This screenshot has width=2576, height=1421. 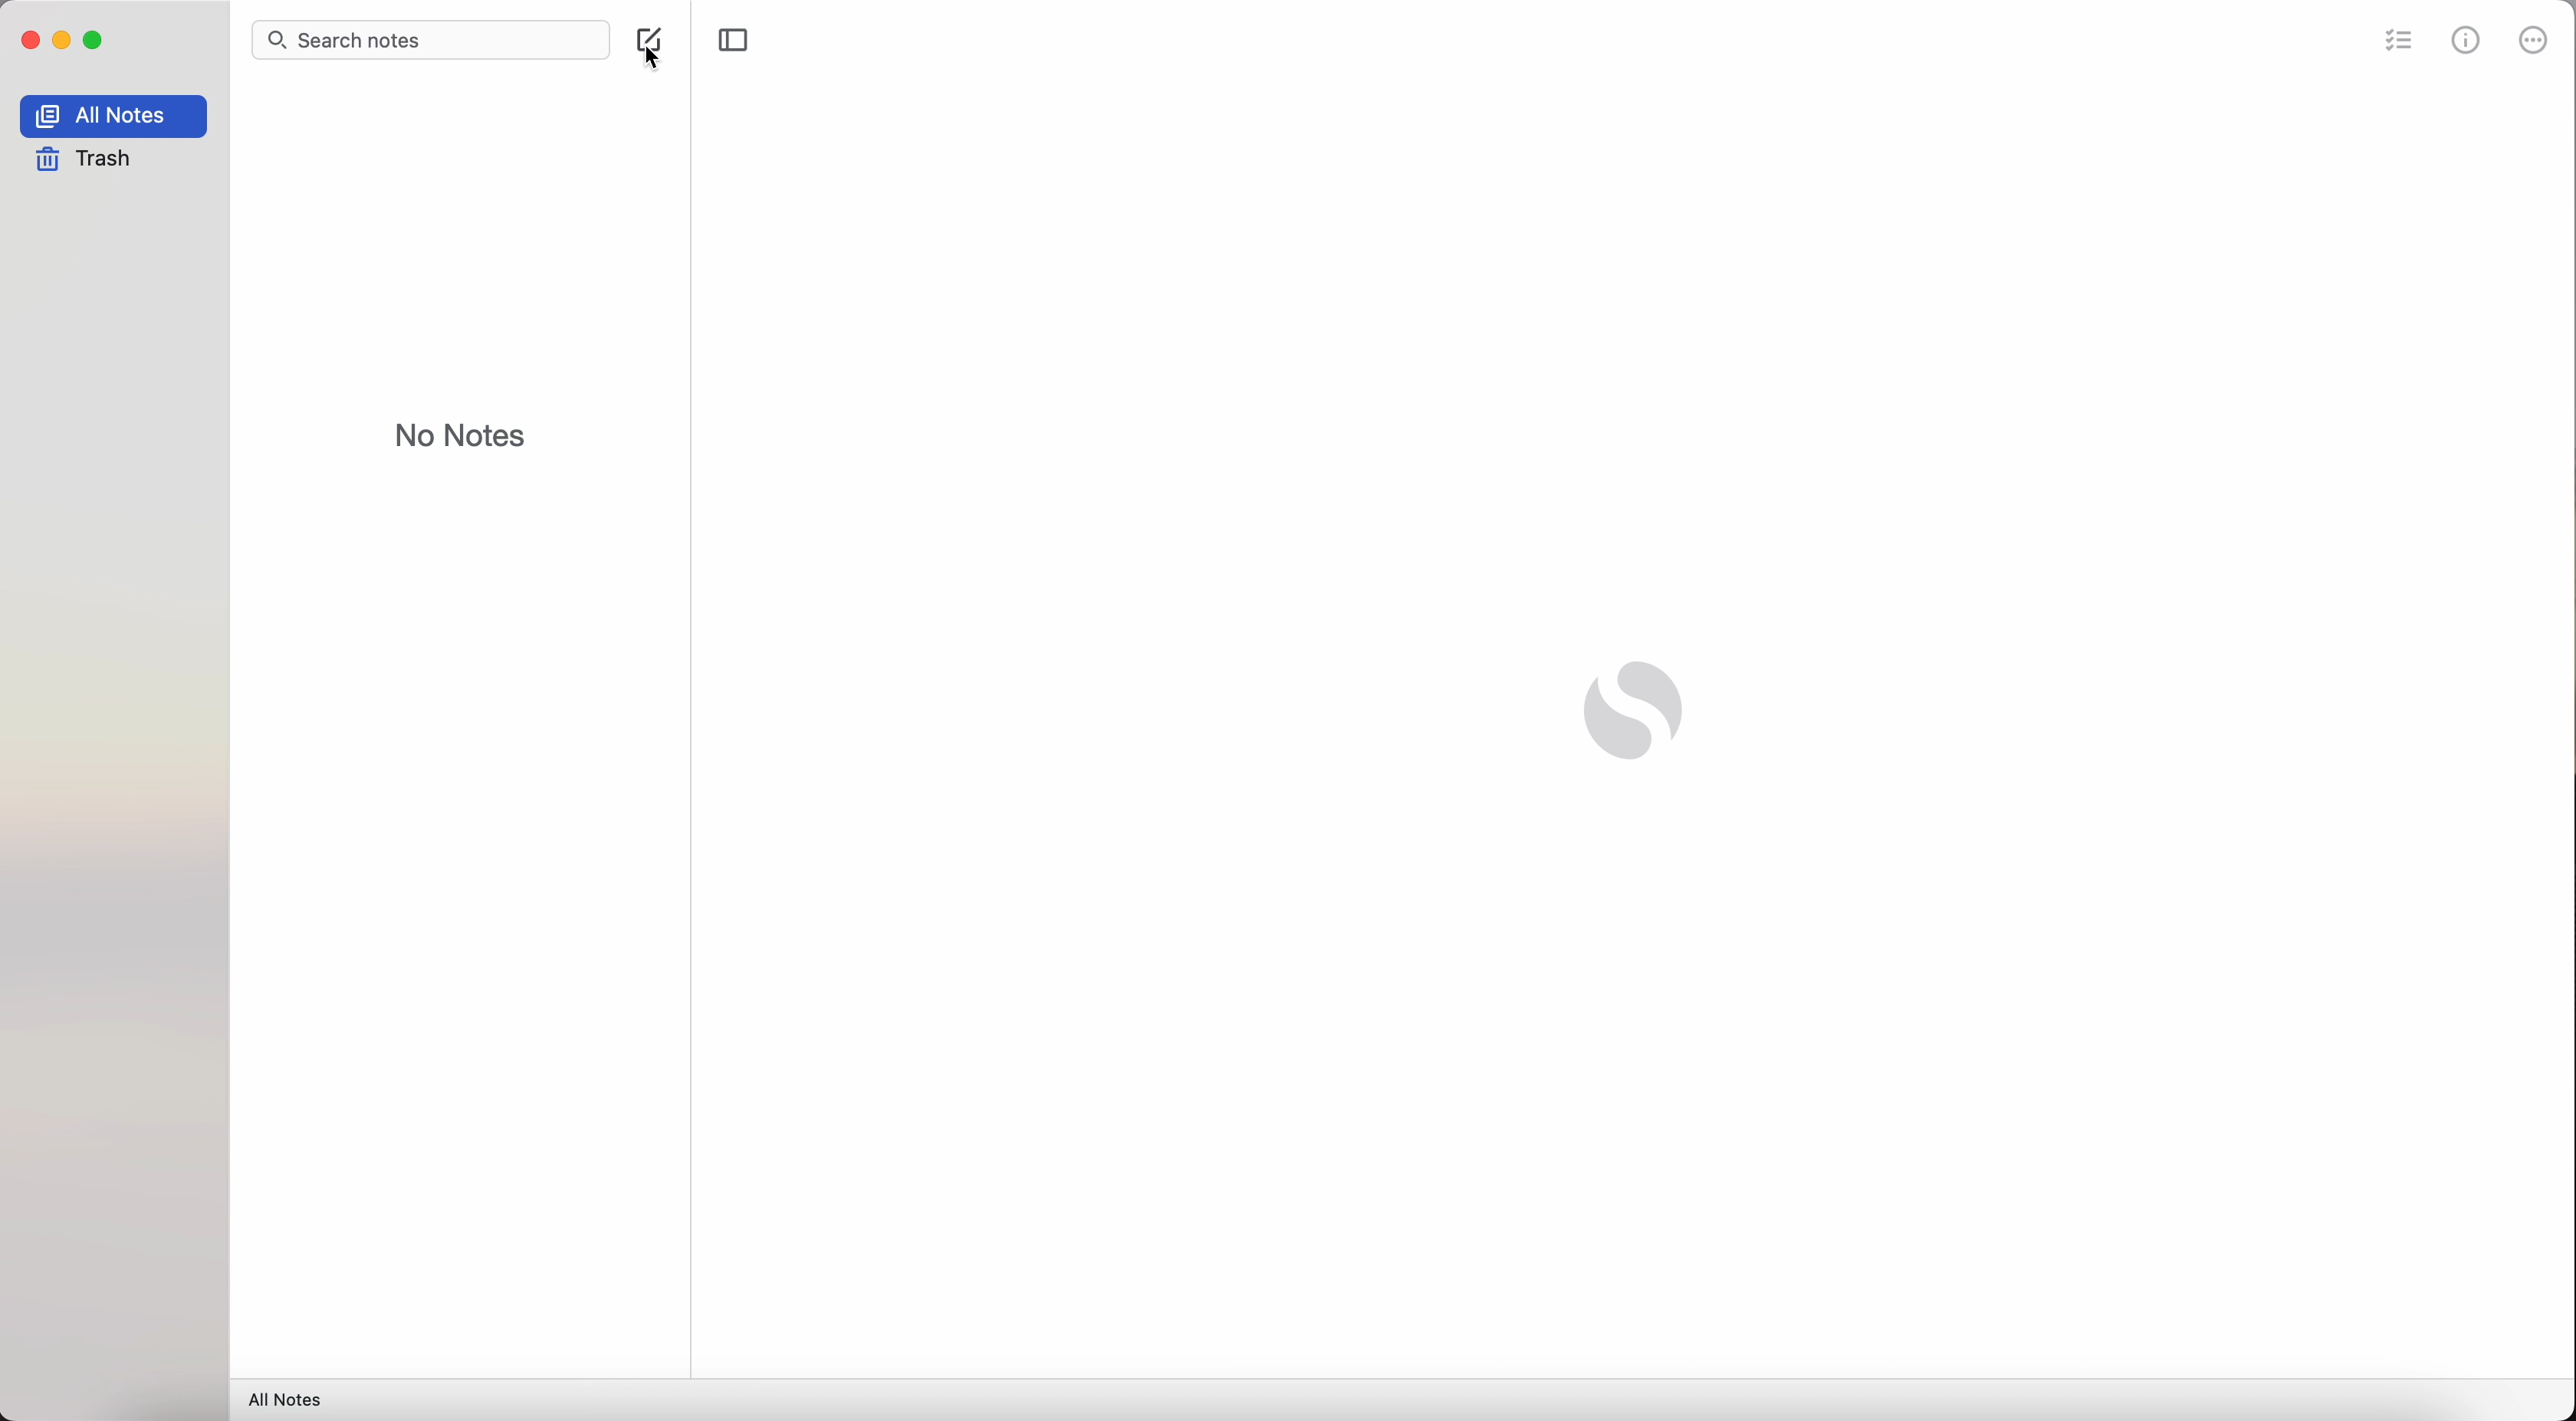 What do you see at coordinates (90, 162) in the screenshot?
I see `trash` at bounding box center [90, 162].